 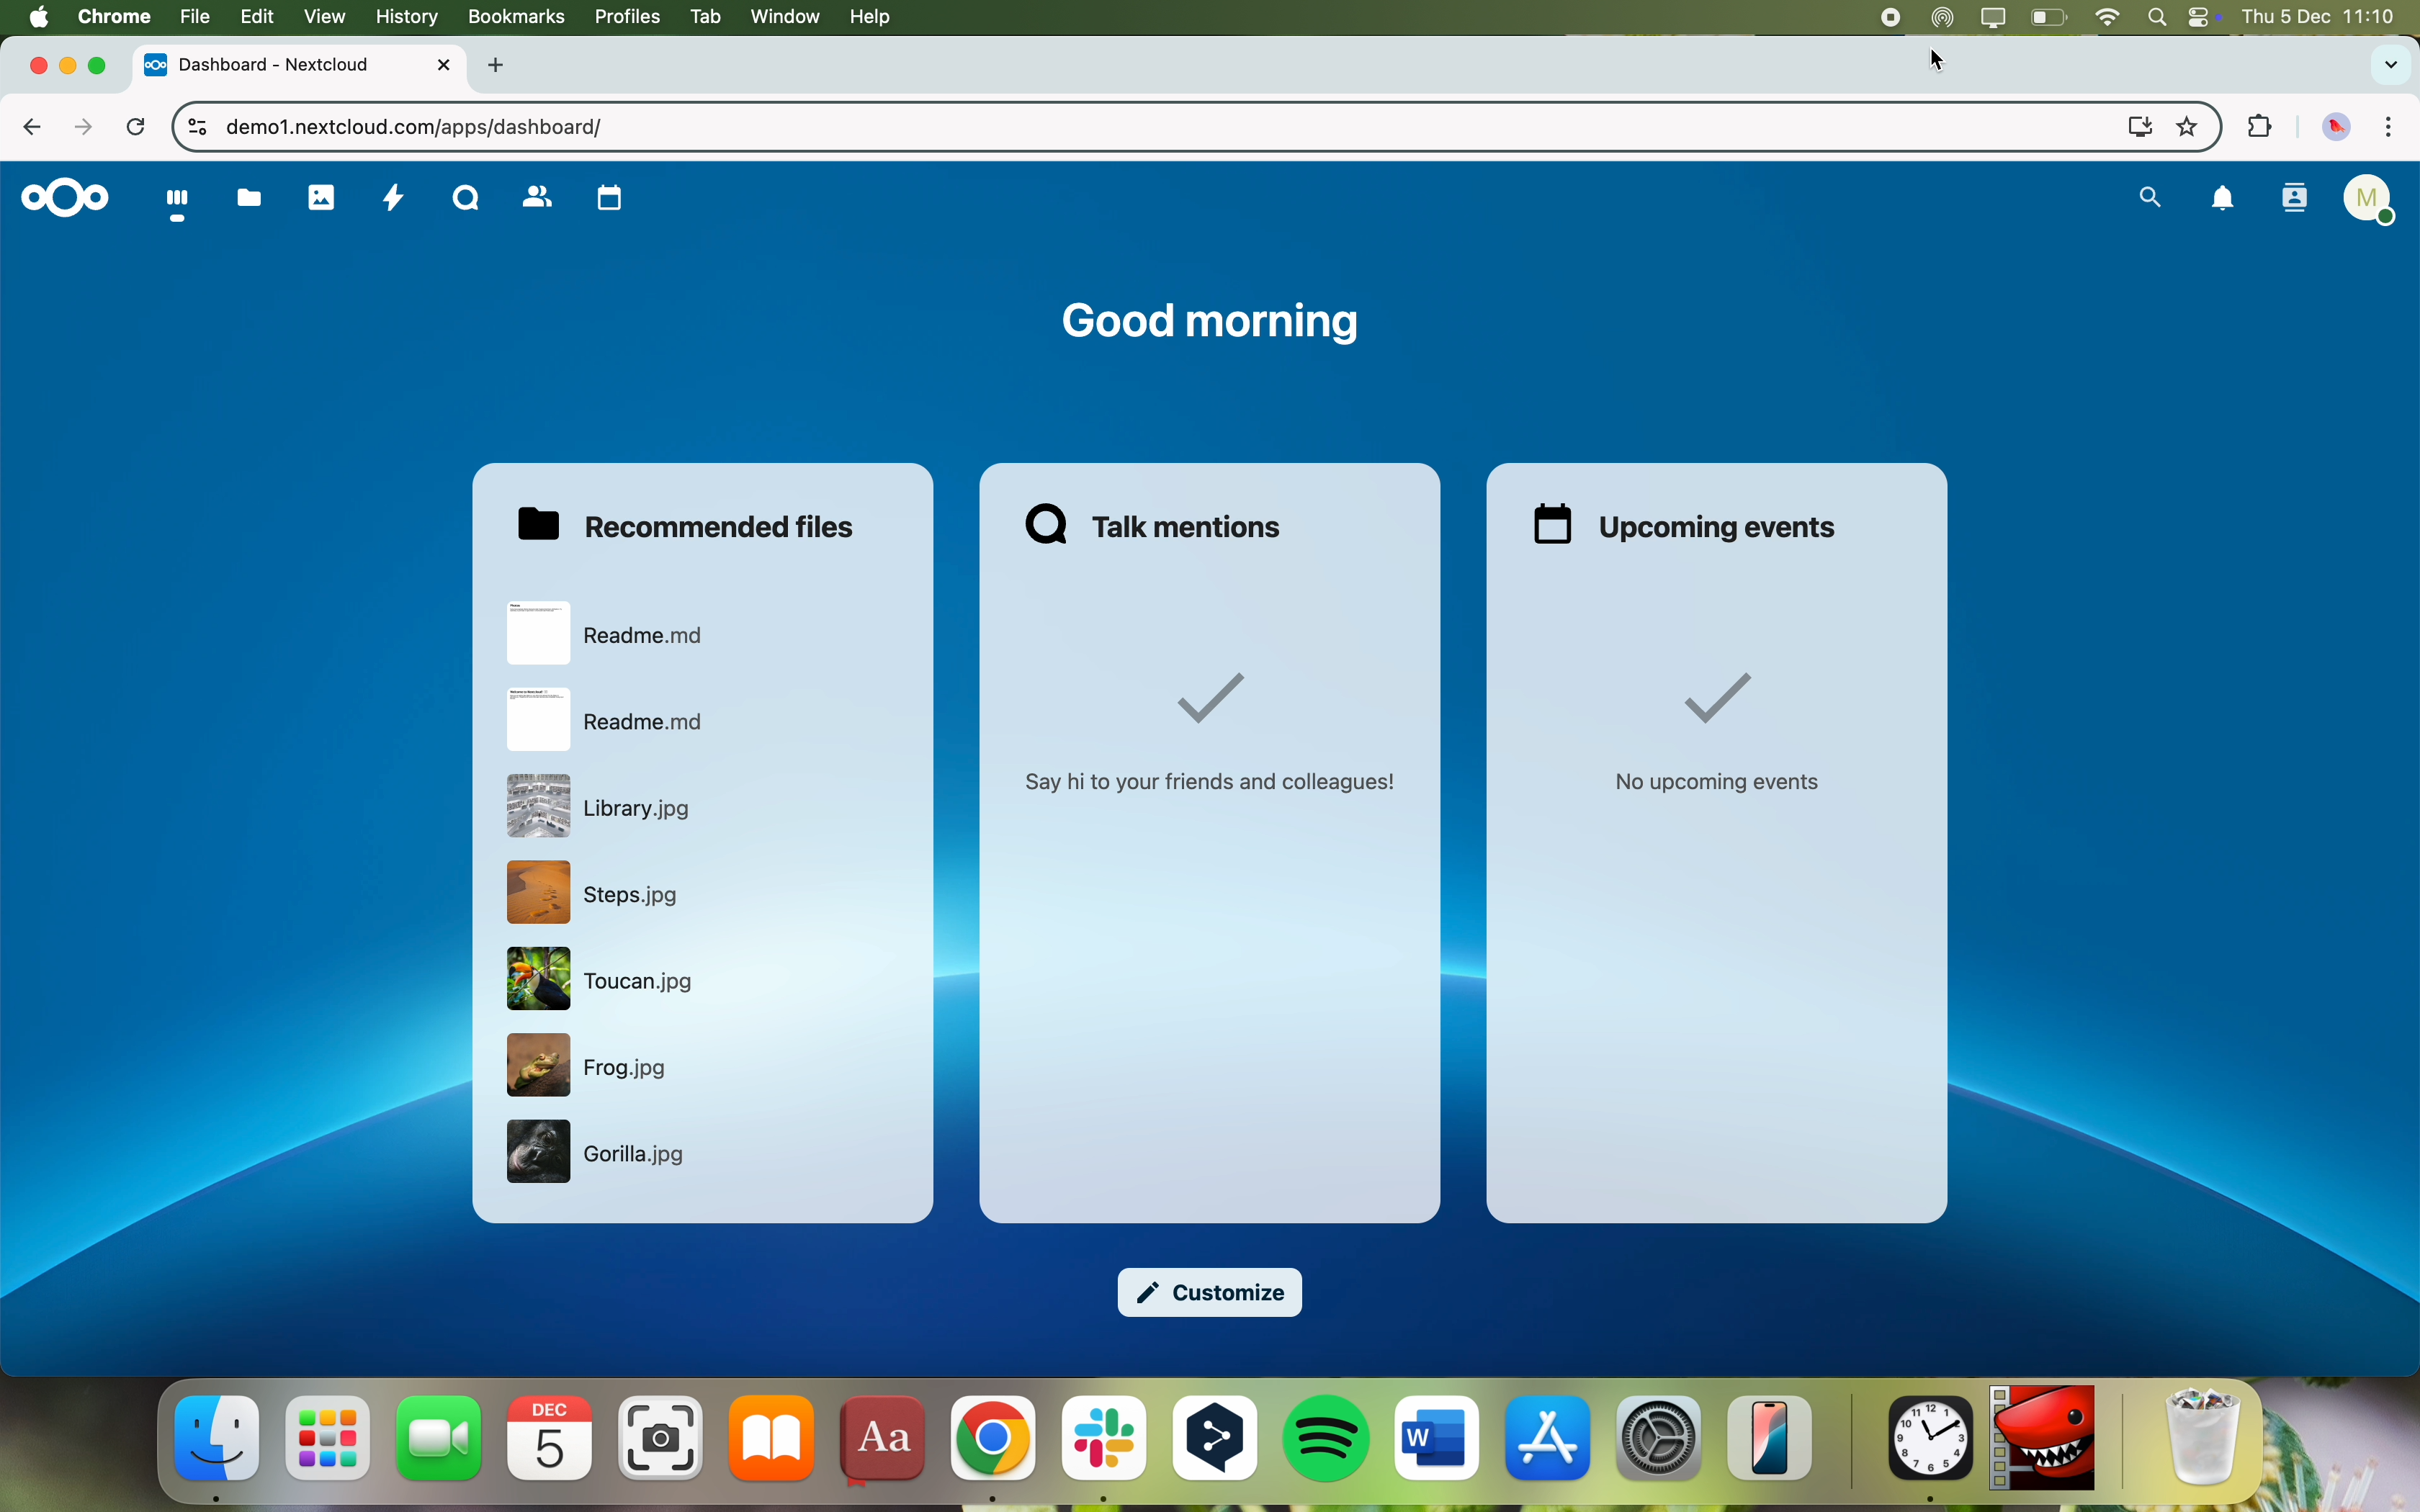 What do you see at coordinates (2048, 16) in the screenshot?
I see `battery` at bounding box center [2048, 16].